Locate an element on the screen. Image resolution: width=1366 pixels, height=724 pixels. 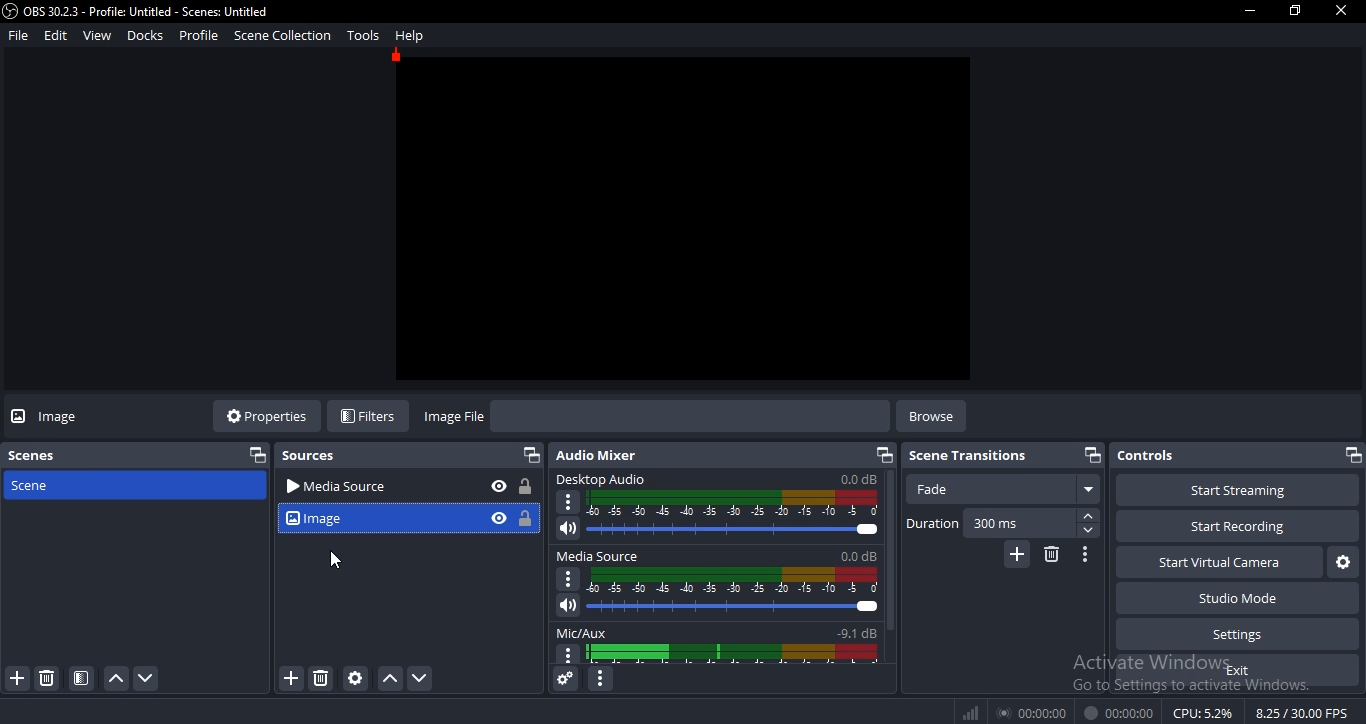
restore is located at coordinates (1094, 454).